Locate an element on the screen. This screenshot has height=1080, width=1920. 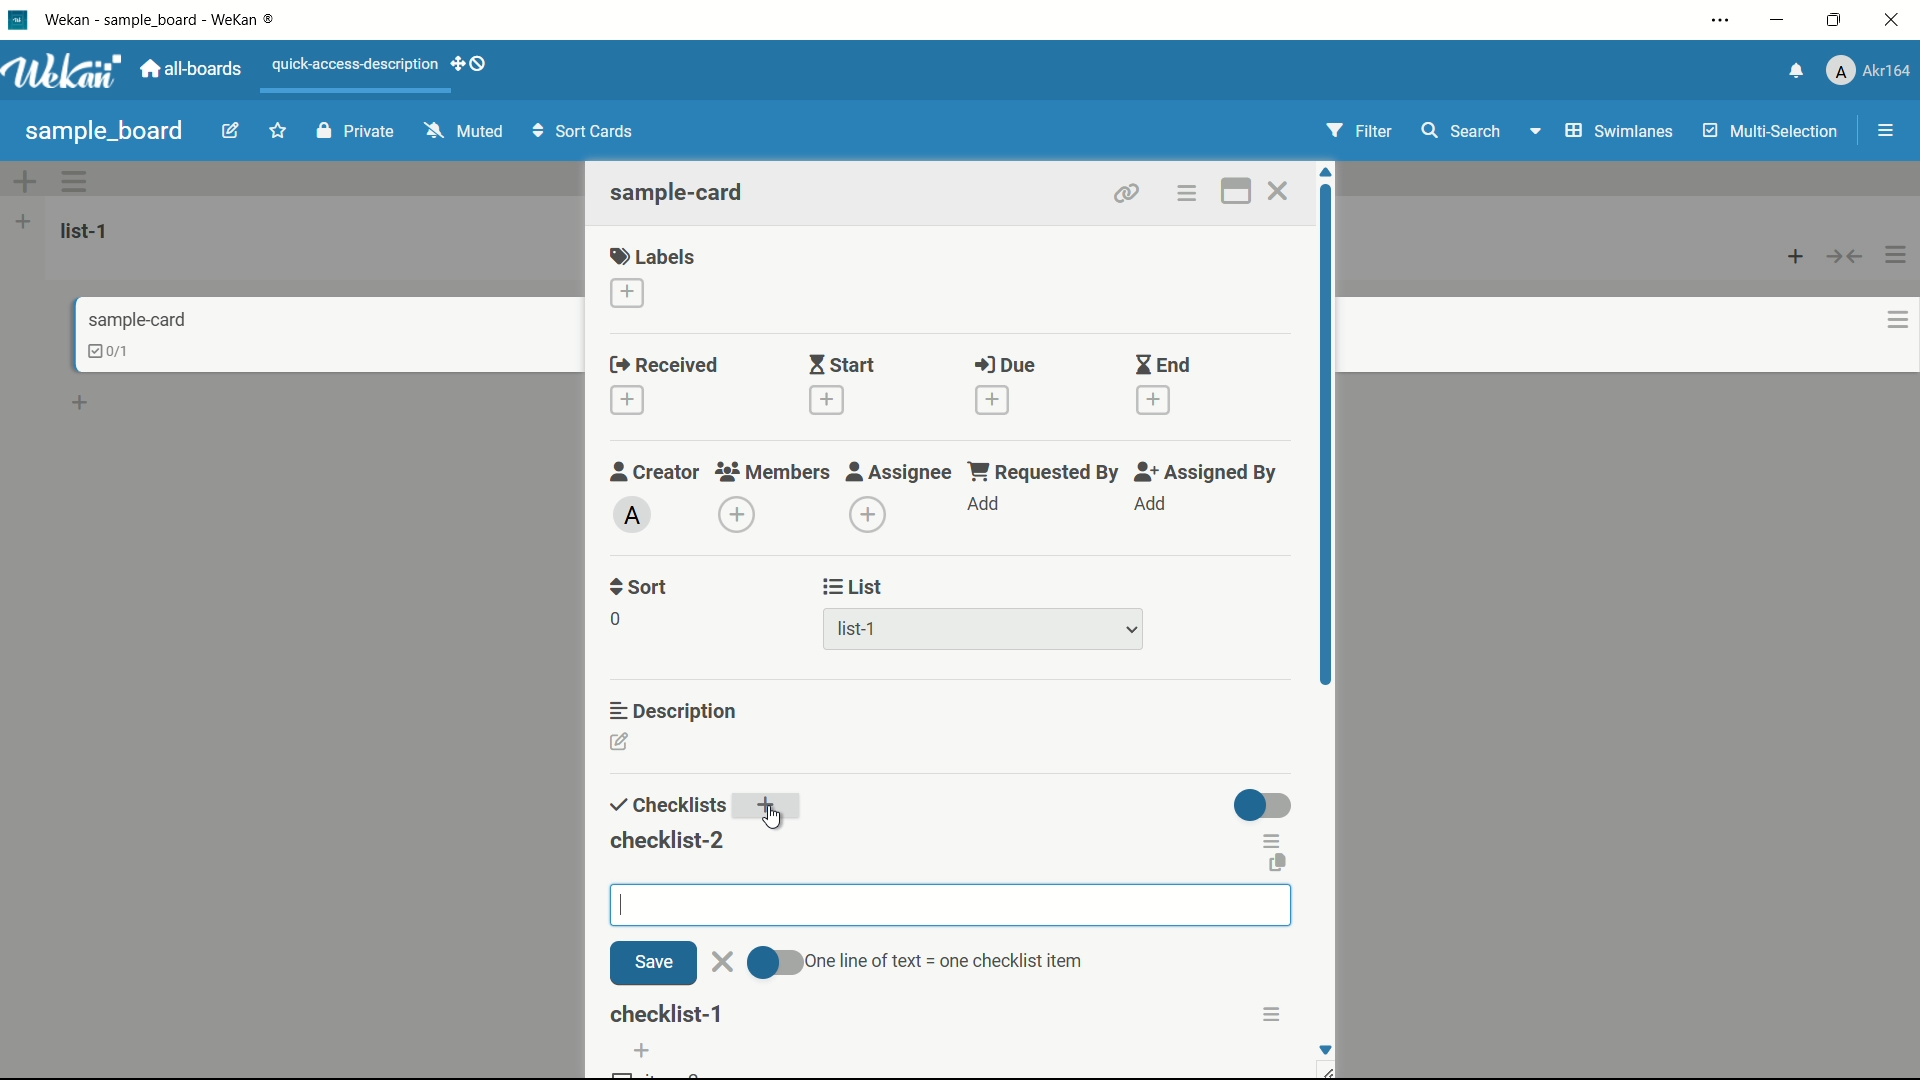
muted is located at coordinates (461, 132).